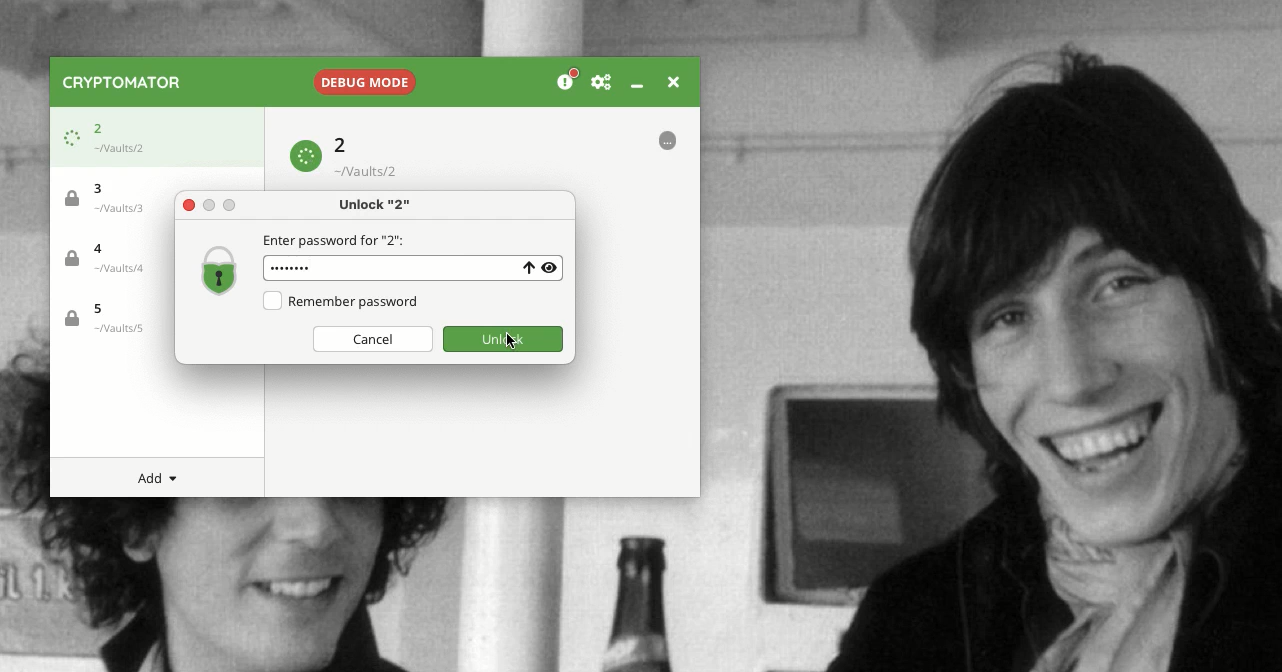 The image size is (1282, 672). I want to click on Unlock "2", so click(378, 203).